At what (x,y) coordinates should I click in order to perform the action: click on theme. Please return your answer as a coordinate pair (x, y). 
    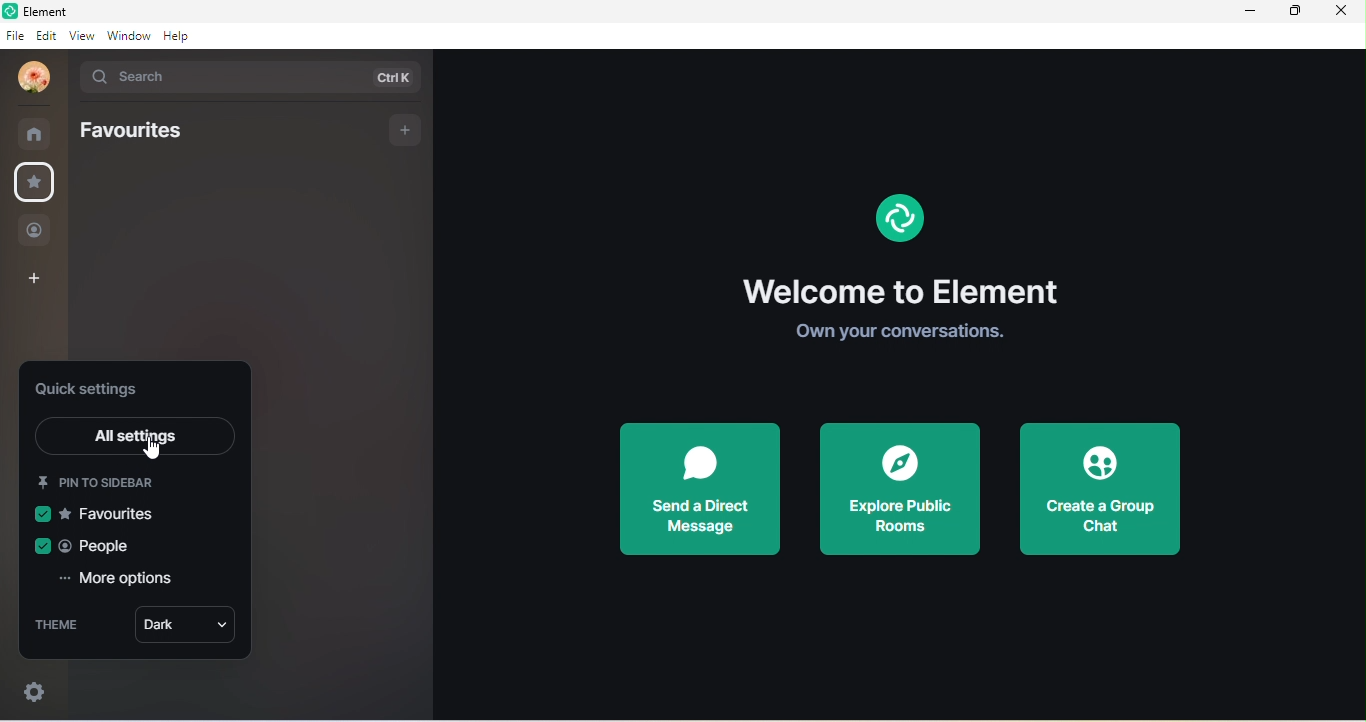
    Looking at the image, I should click on (63, 624).